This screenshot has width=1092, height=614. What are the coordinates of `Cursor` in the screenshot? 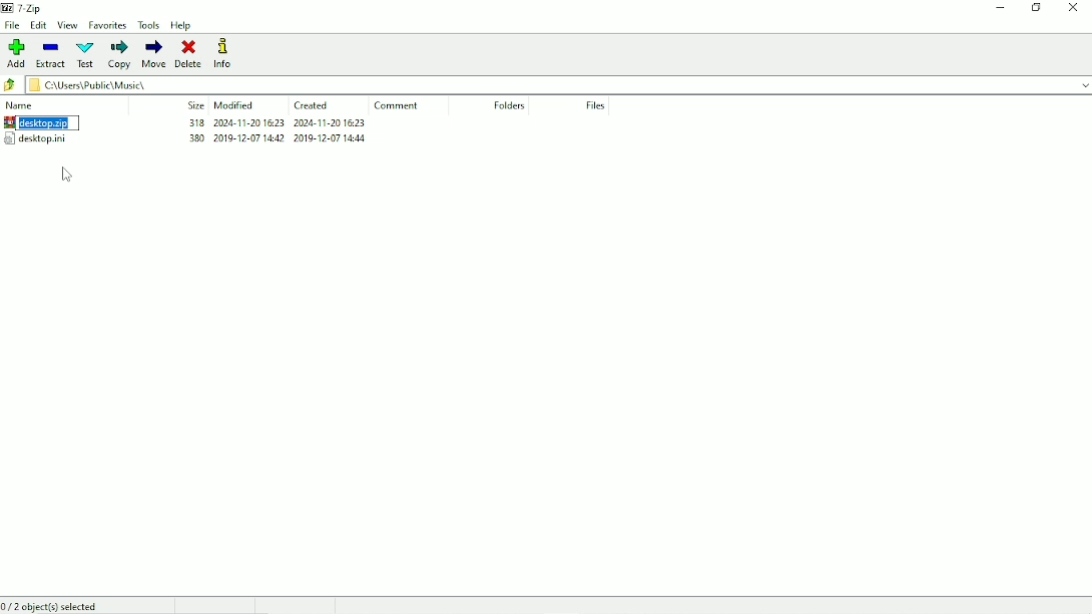 It's located at (66, 175).